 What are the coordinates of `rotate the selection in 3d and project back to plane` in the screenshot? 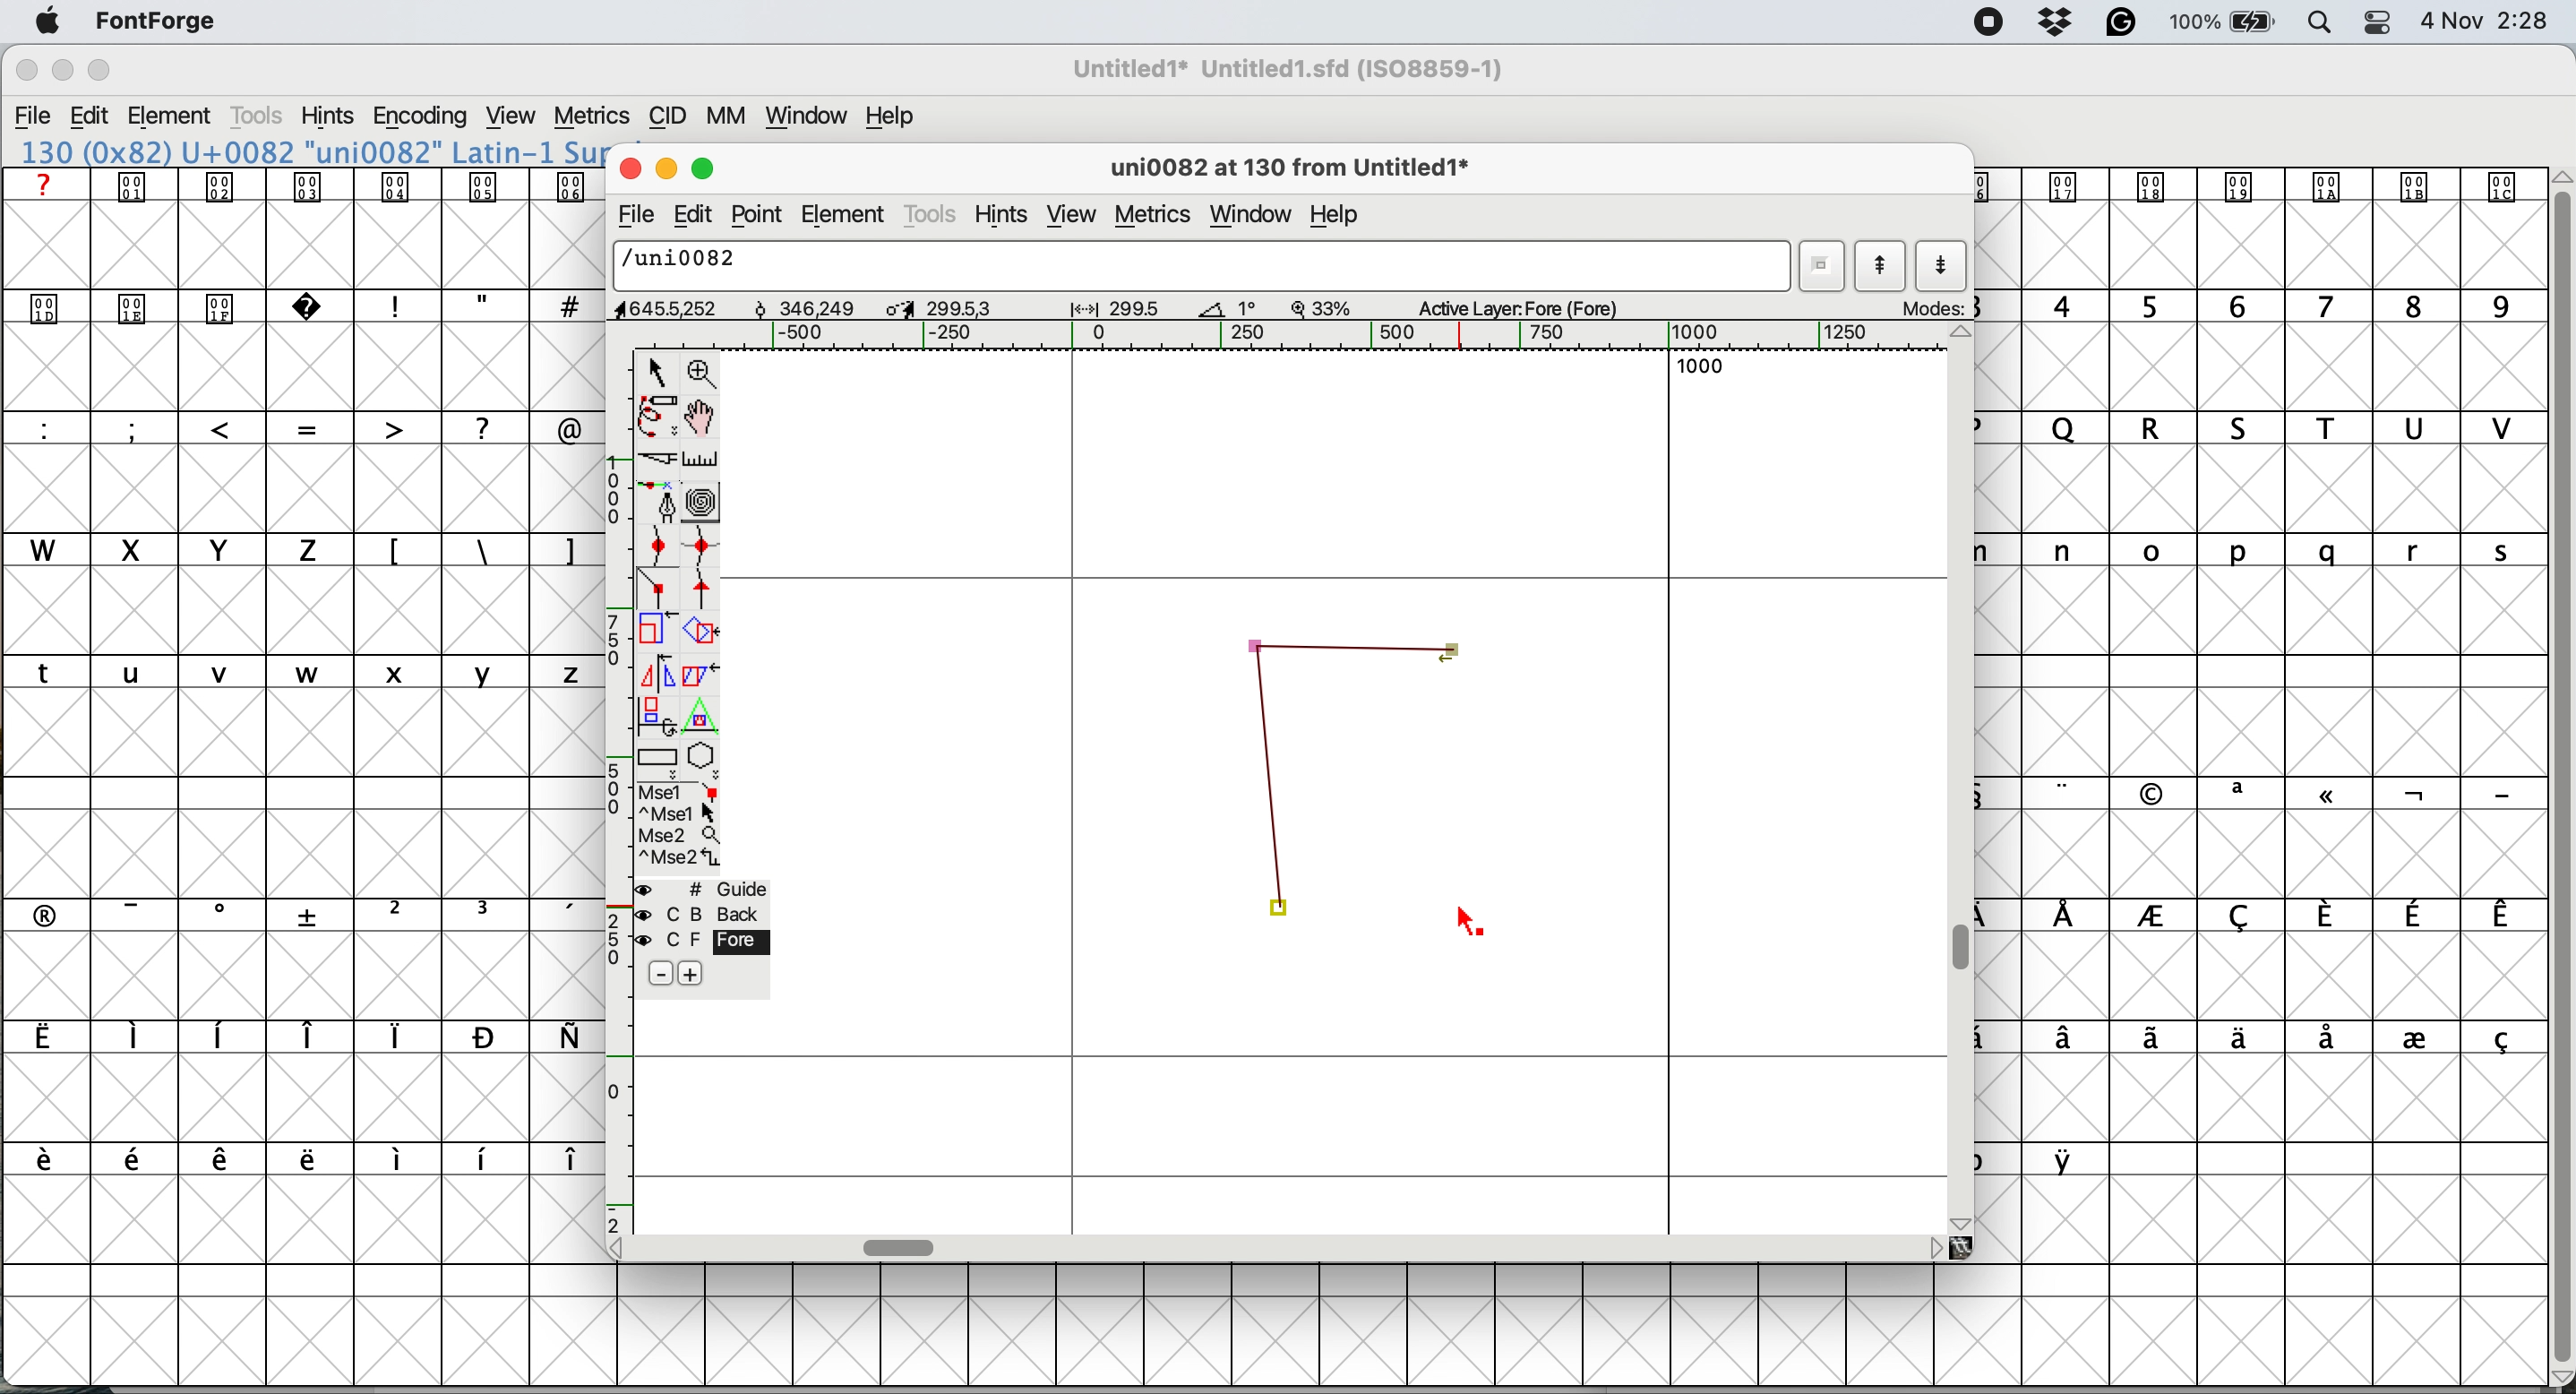 It's located at (655, 715).